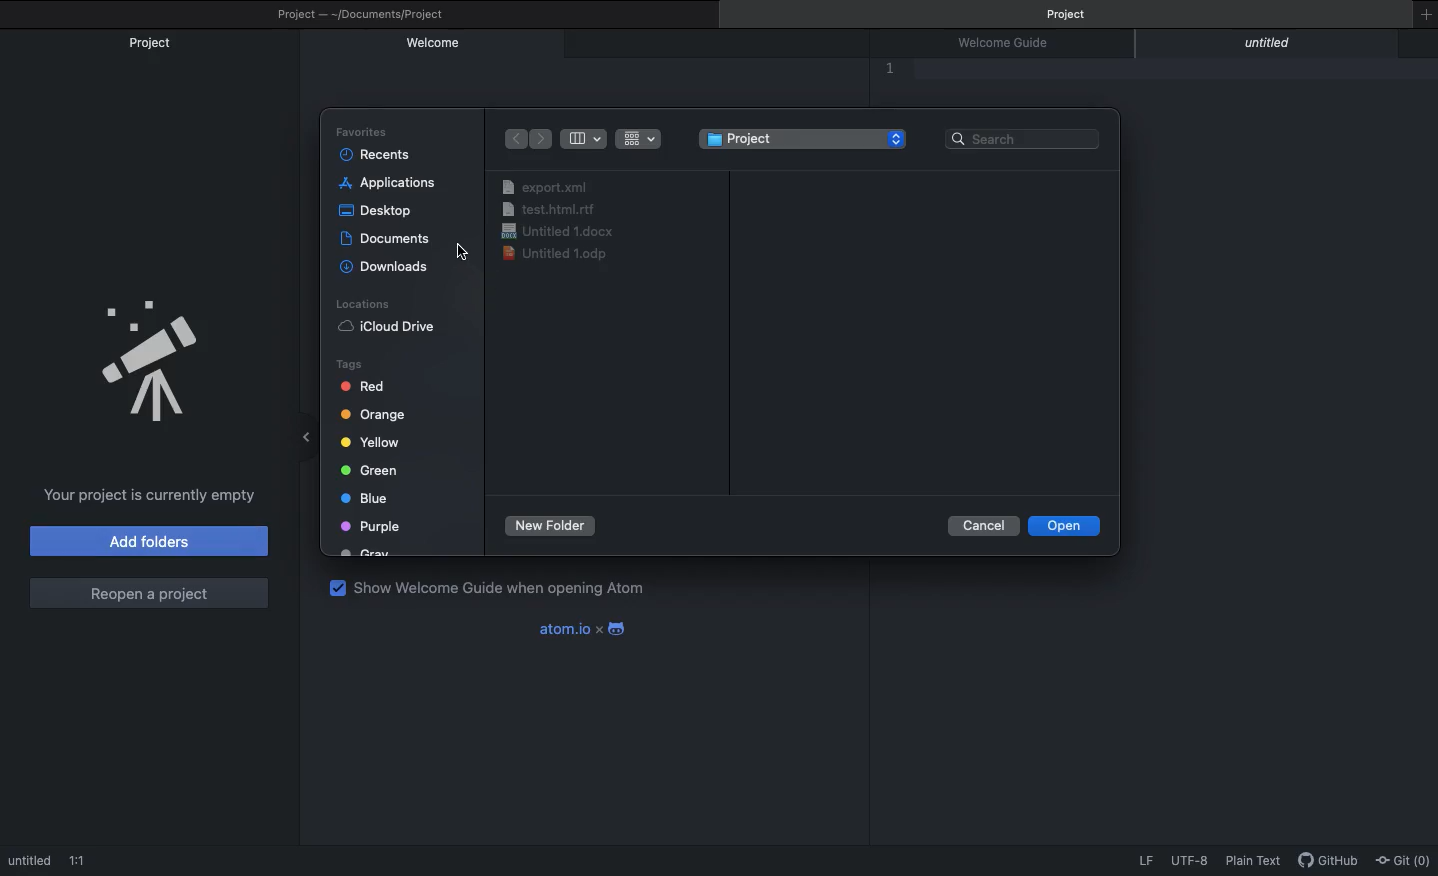 This screenshot has width=1438, height=876. What do you see at coordinates (363, 15) in the screenshot?
I see `Project` at bounding box center [363, 15].